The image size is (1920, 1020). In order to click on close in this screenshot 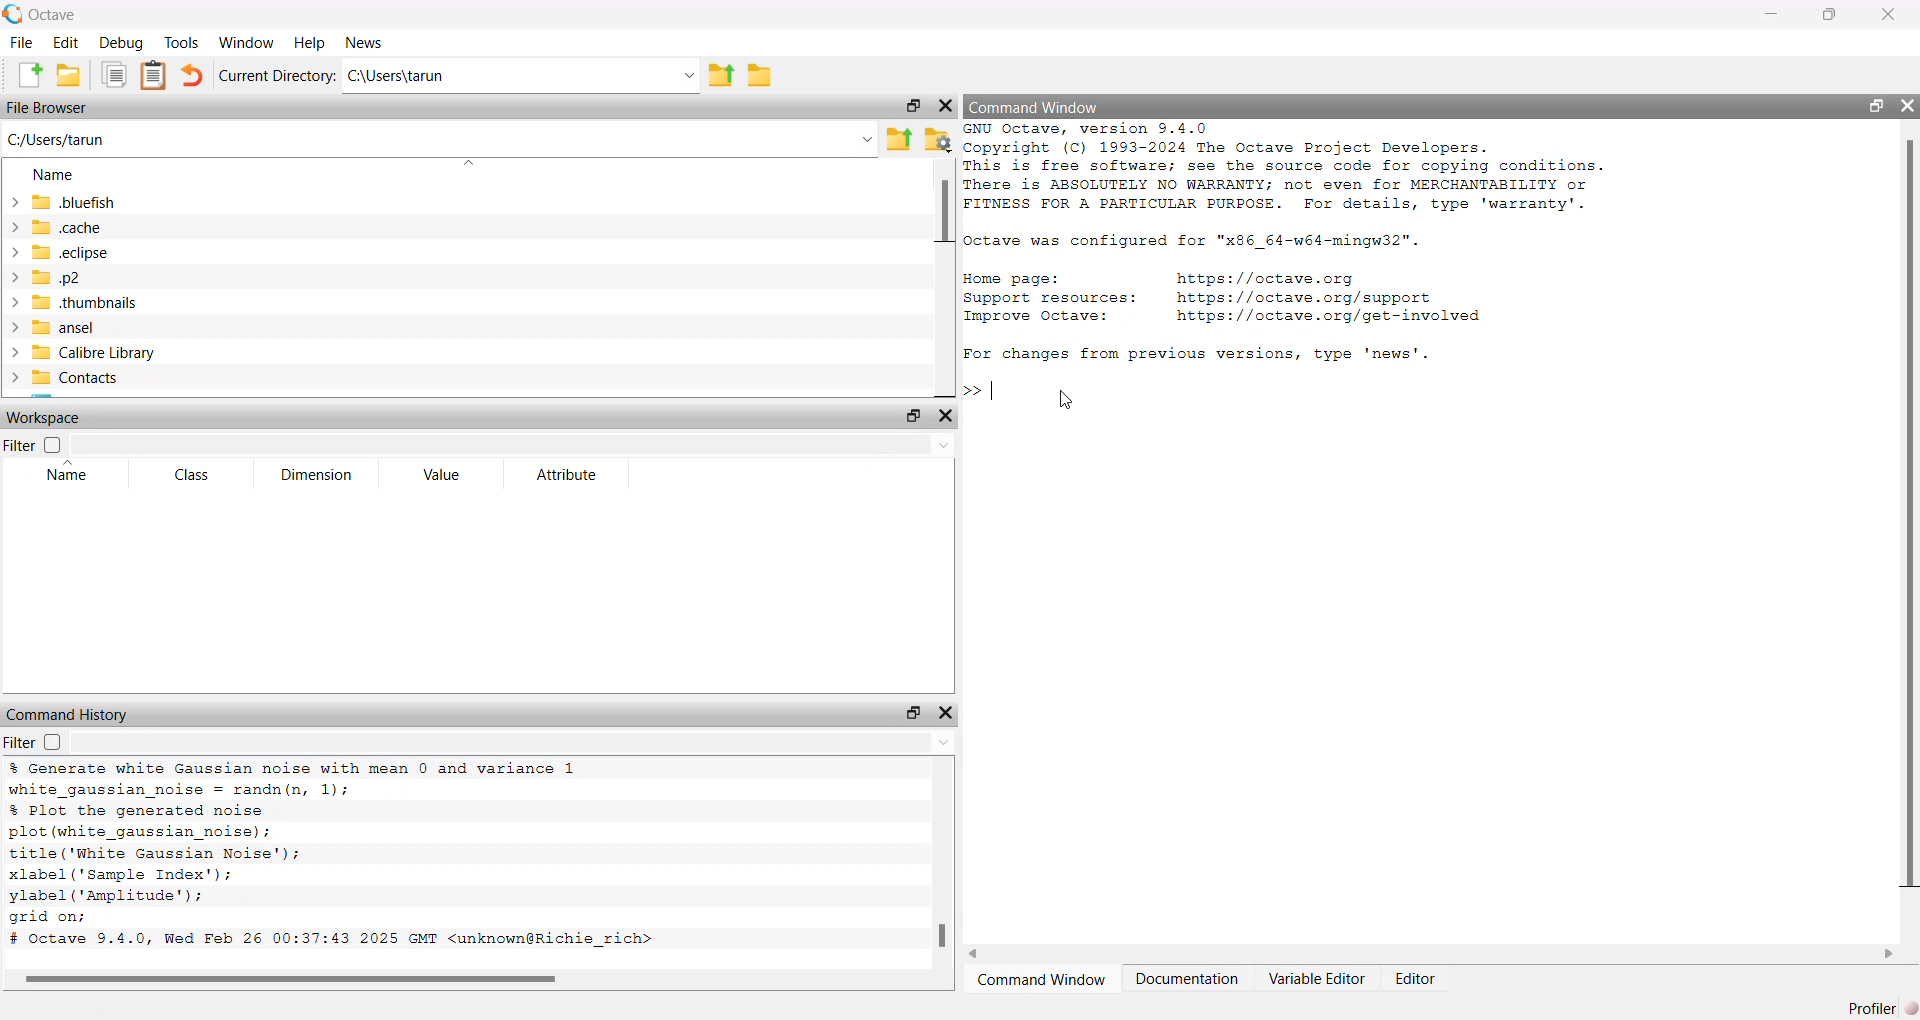, I will do `click(1885, 15)`.